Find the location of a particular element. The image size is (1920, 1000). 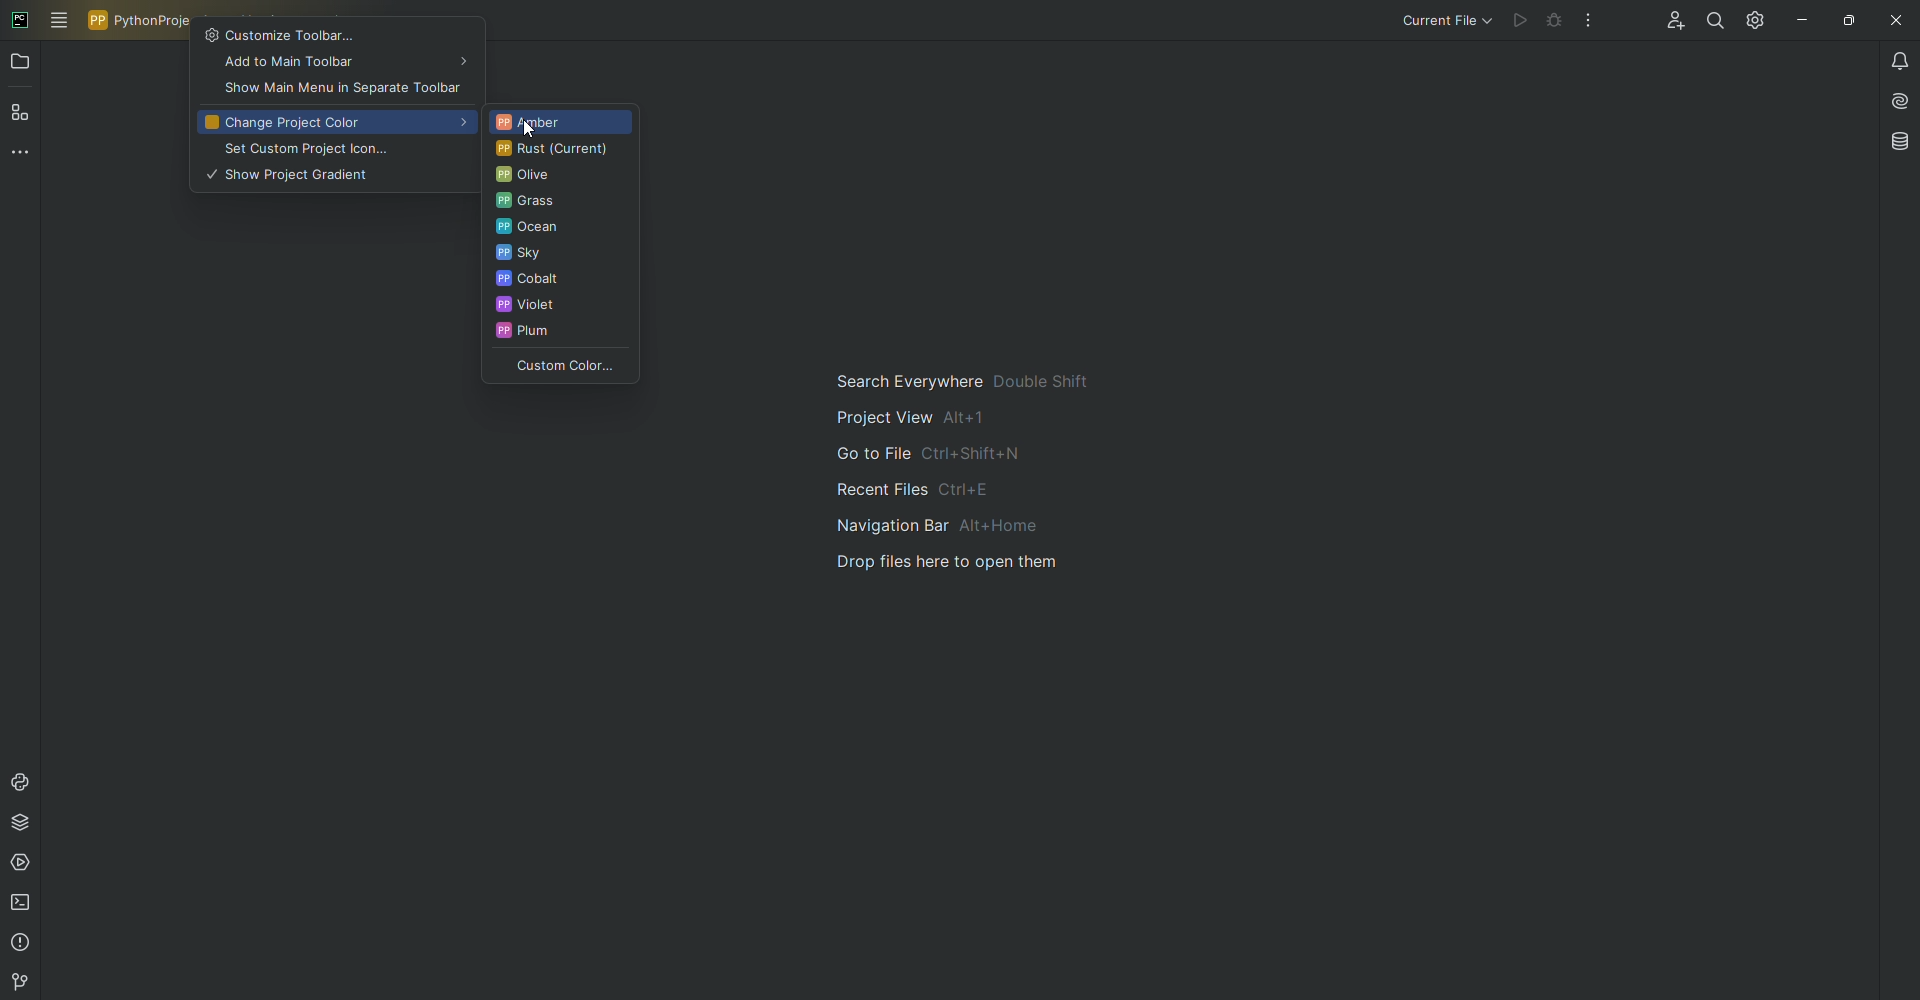

More Tools is located at coordinates (24, 157).